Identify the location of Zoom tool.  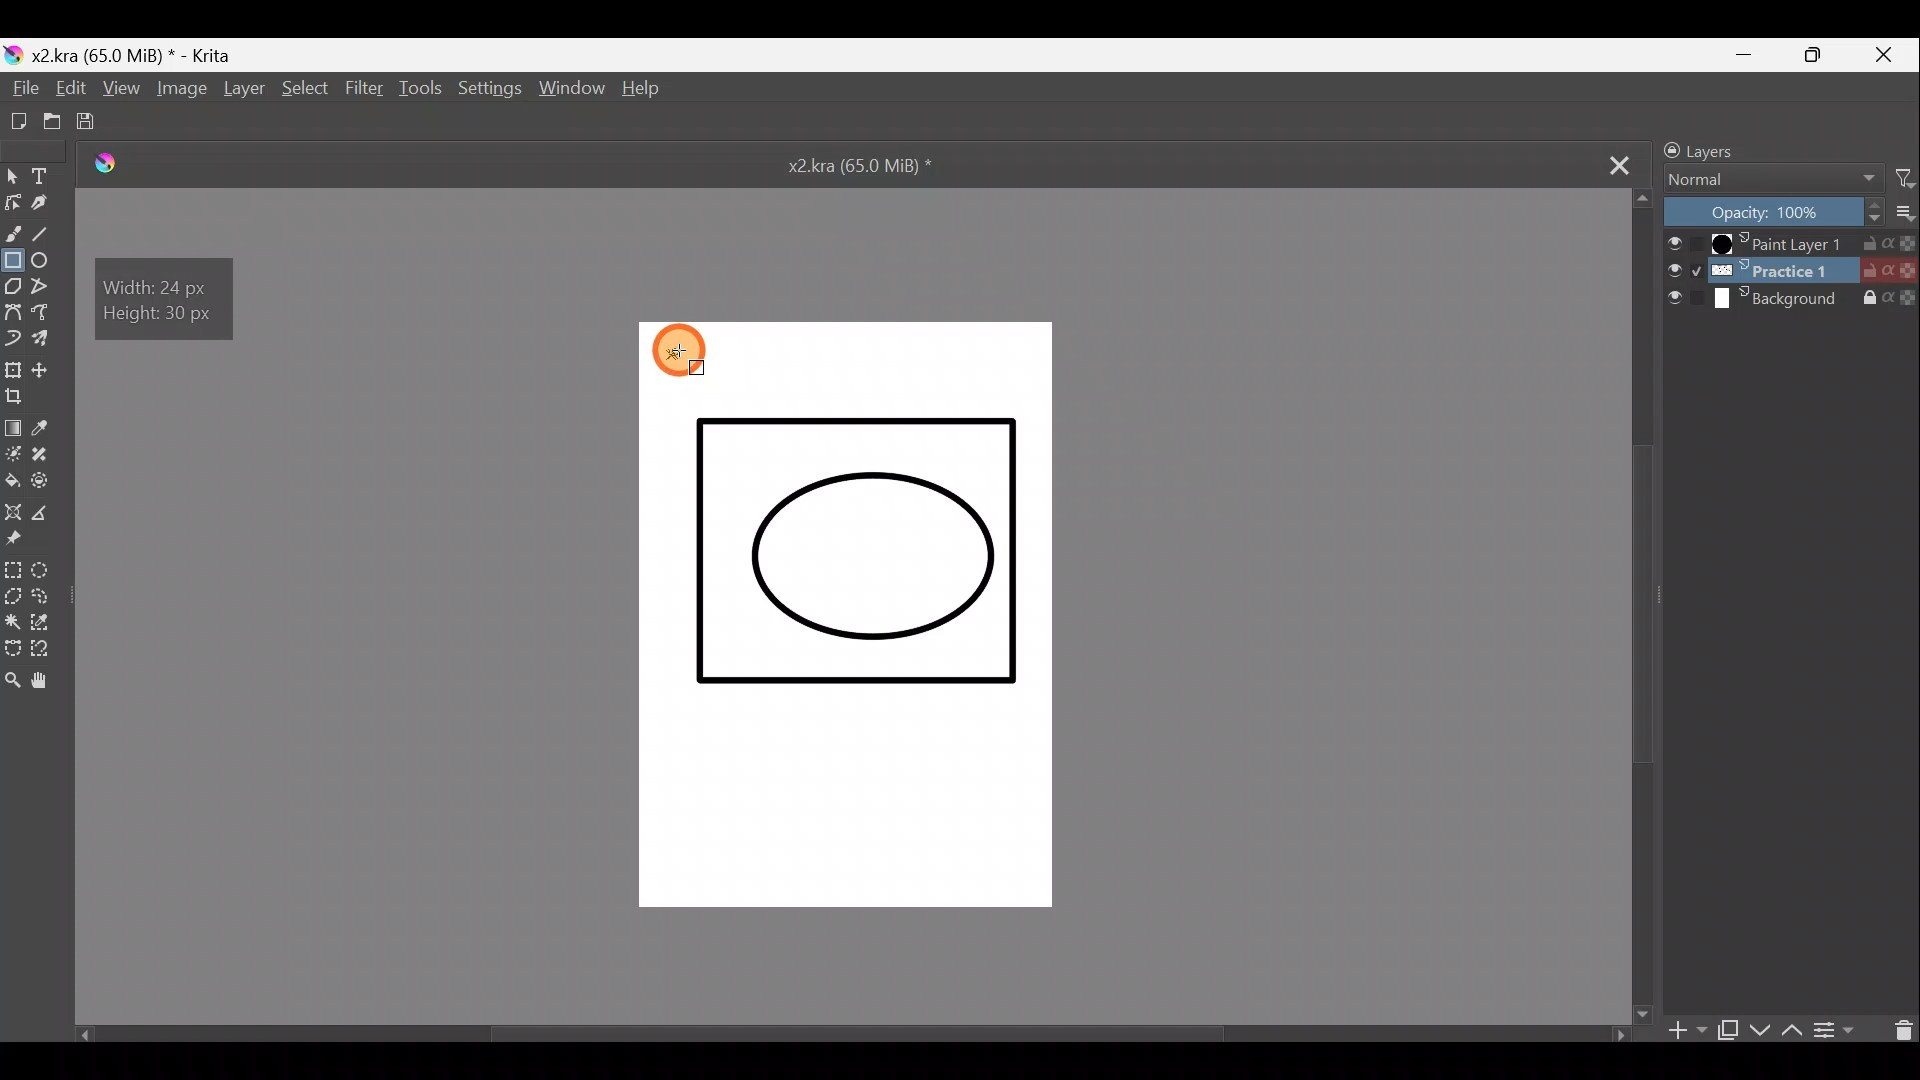
(12, 677).